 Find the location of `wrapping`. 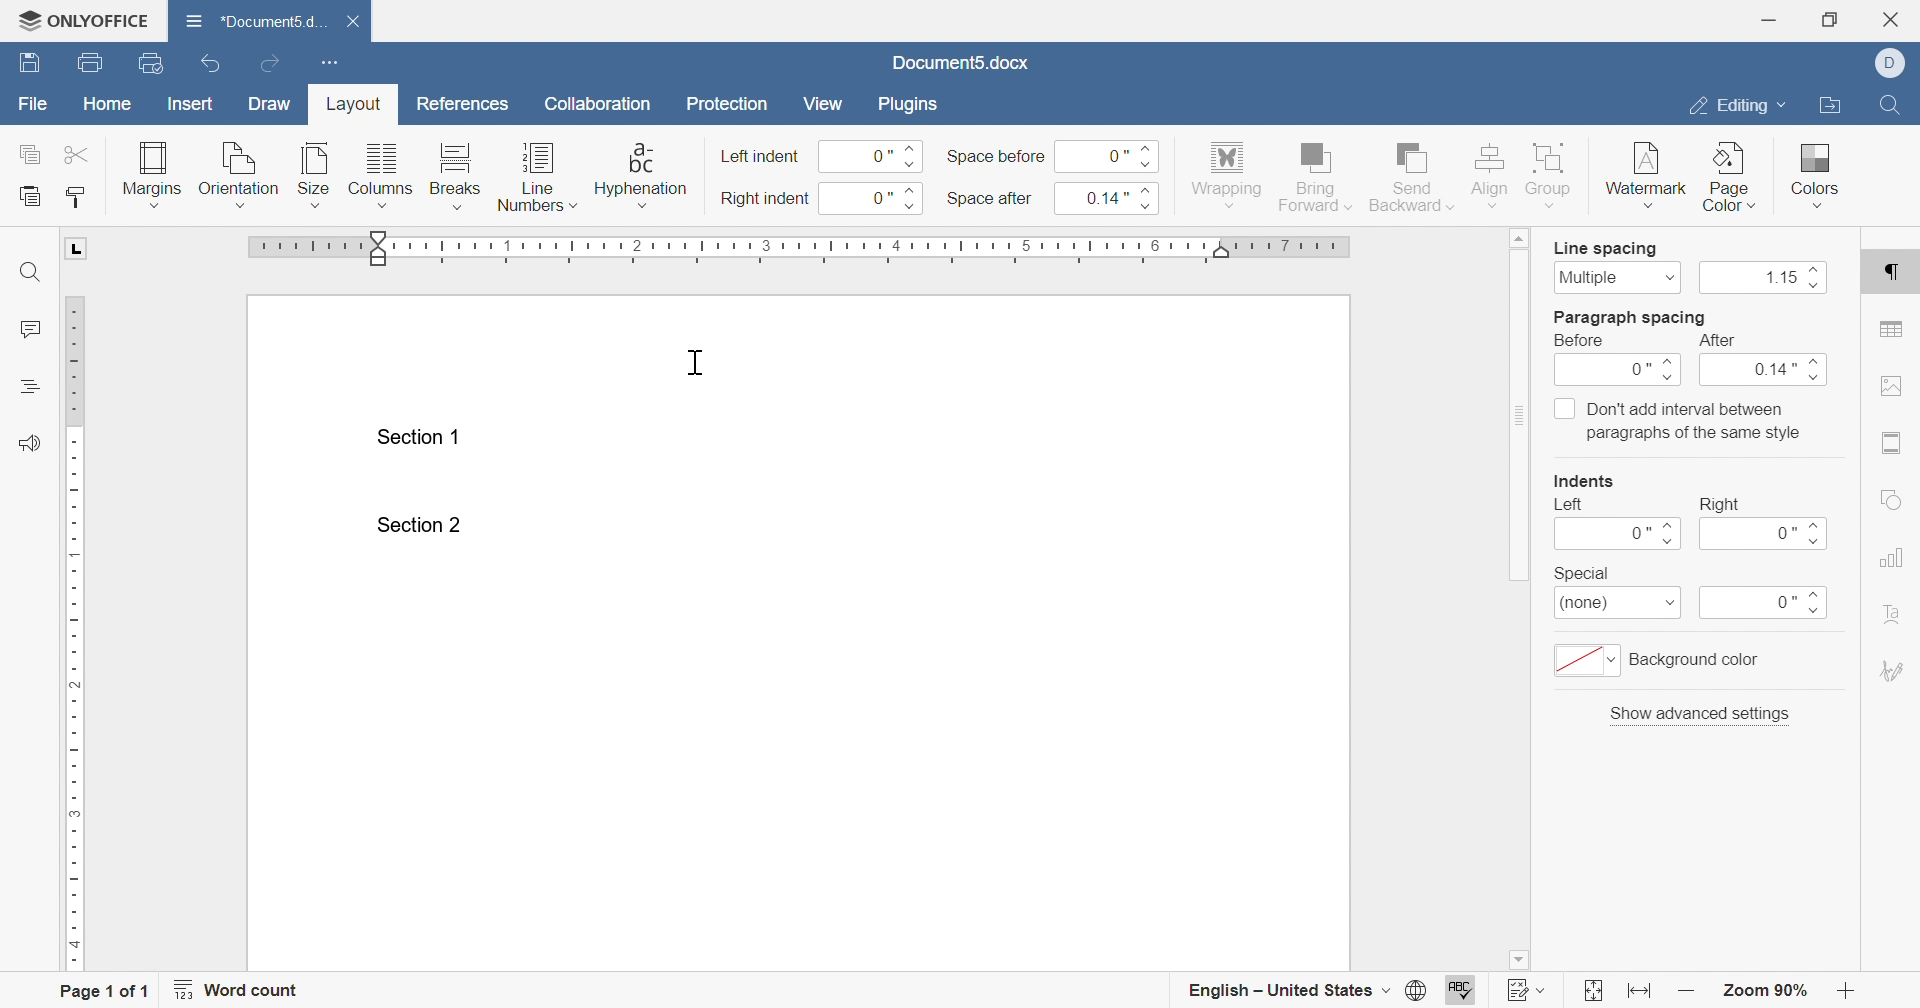

wrapping is located at coordinates (1227, 176).